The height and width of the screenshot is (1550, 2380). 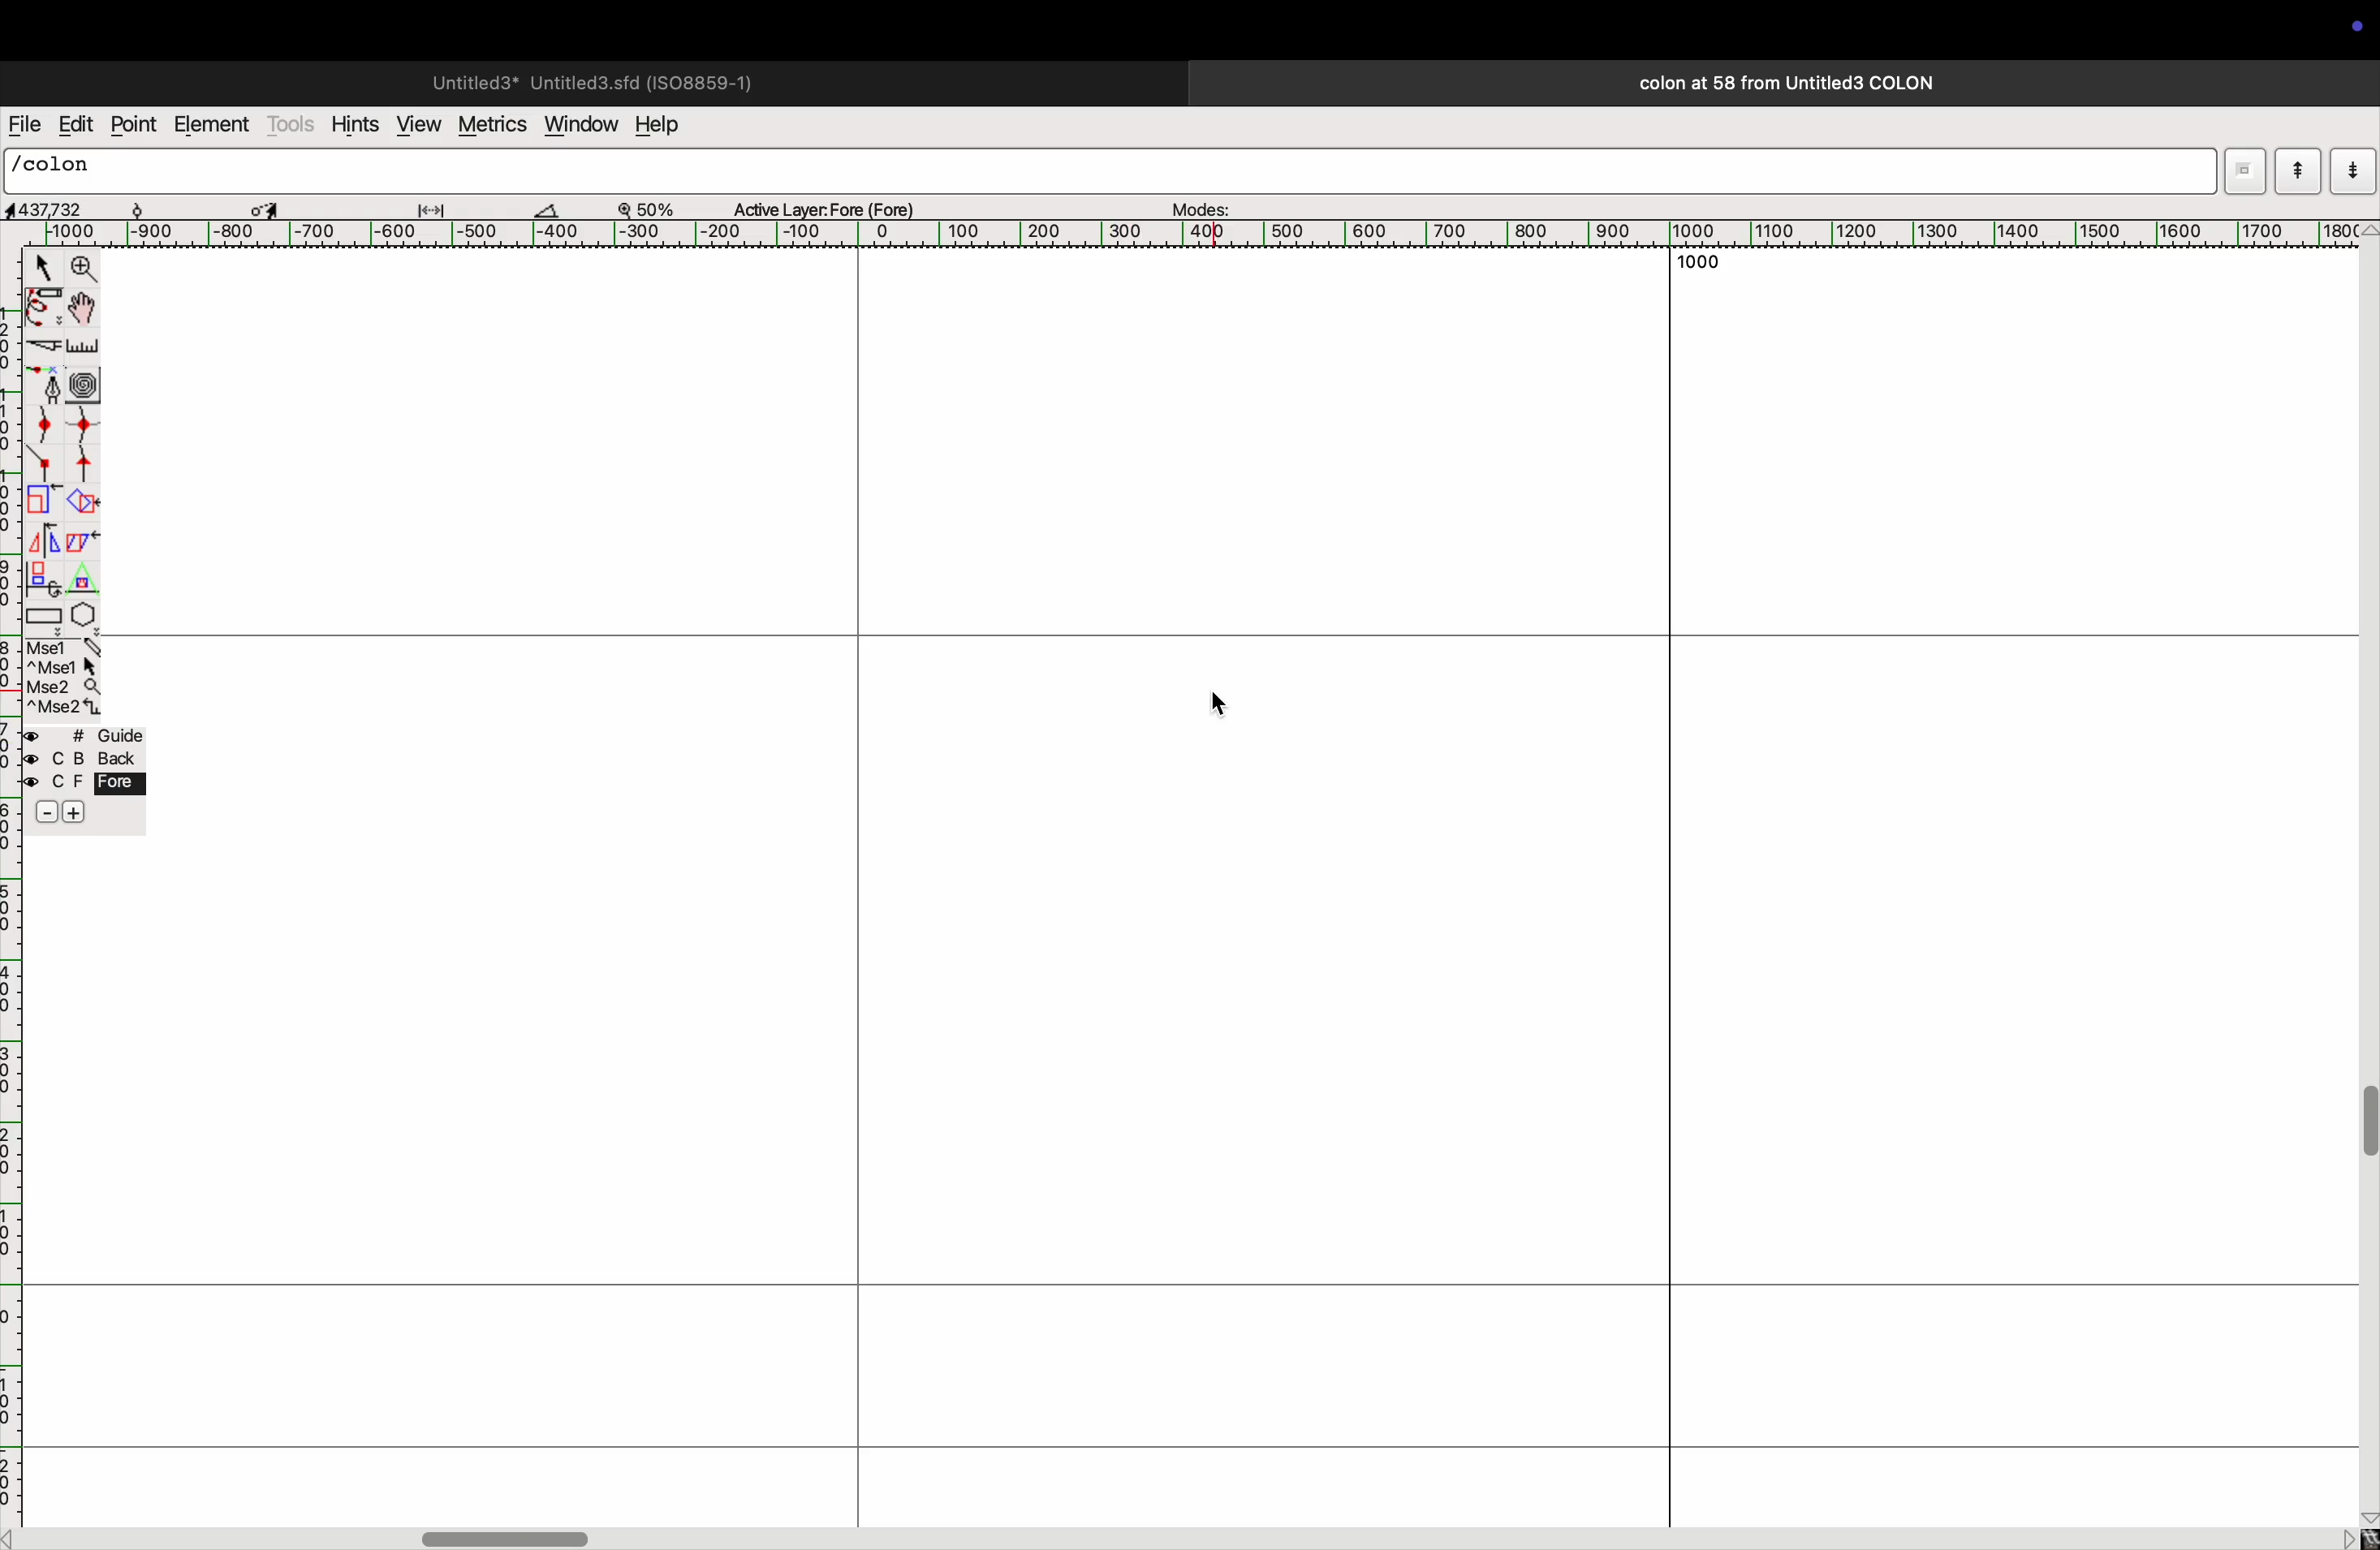 I want to click on mirror, so click(x=48, y=540).